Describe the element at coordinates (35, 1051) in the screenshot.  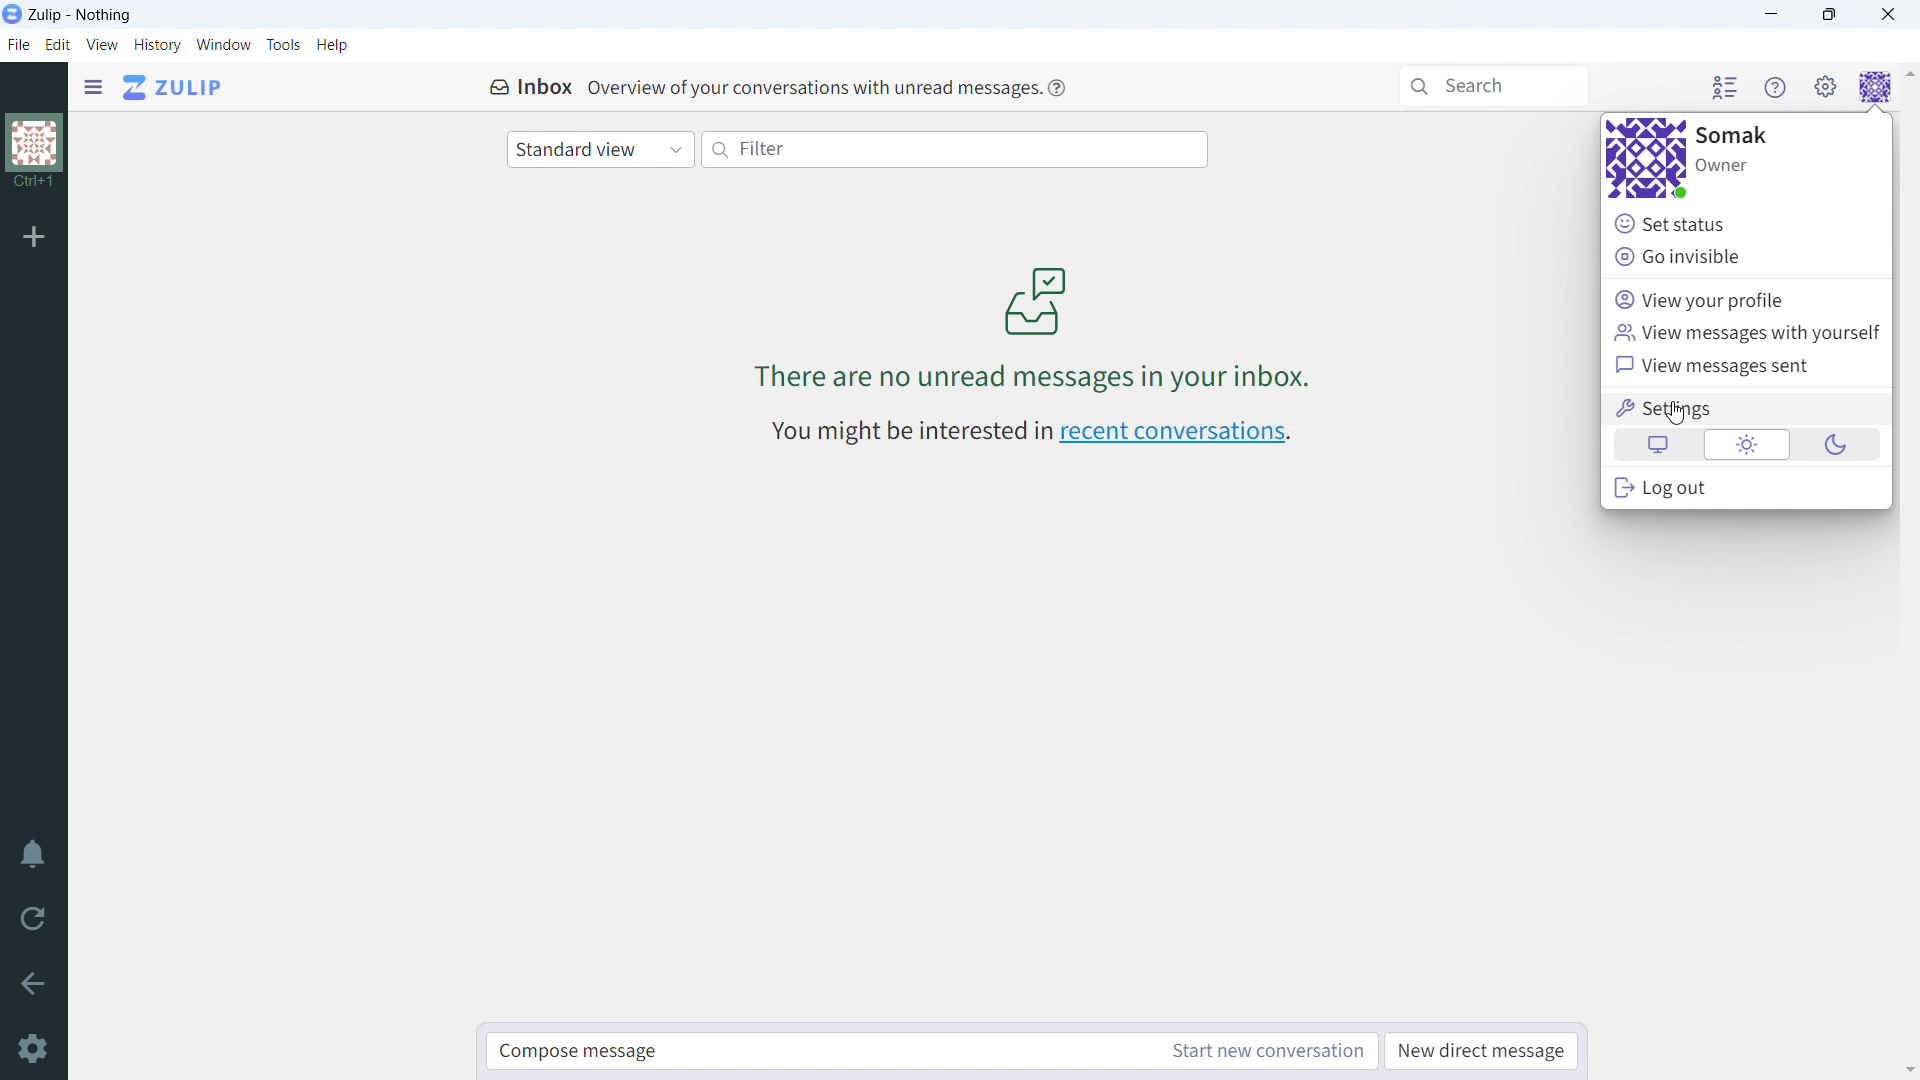
I see `settings` at that location.